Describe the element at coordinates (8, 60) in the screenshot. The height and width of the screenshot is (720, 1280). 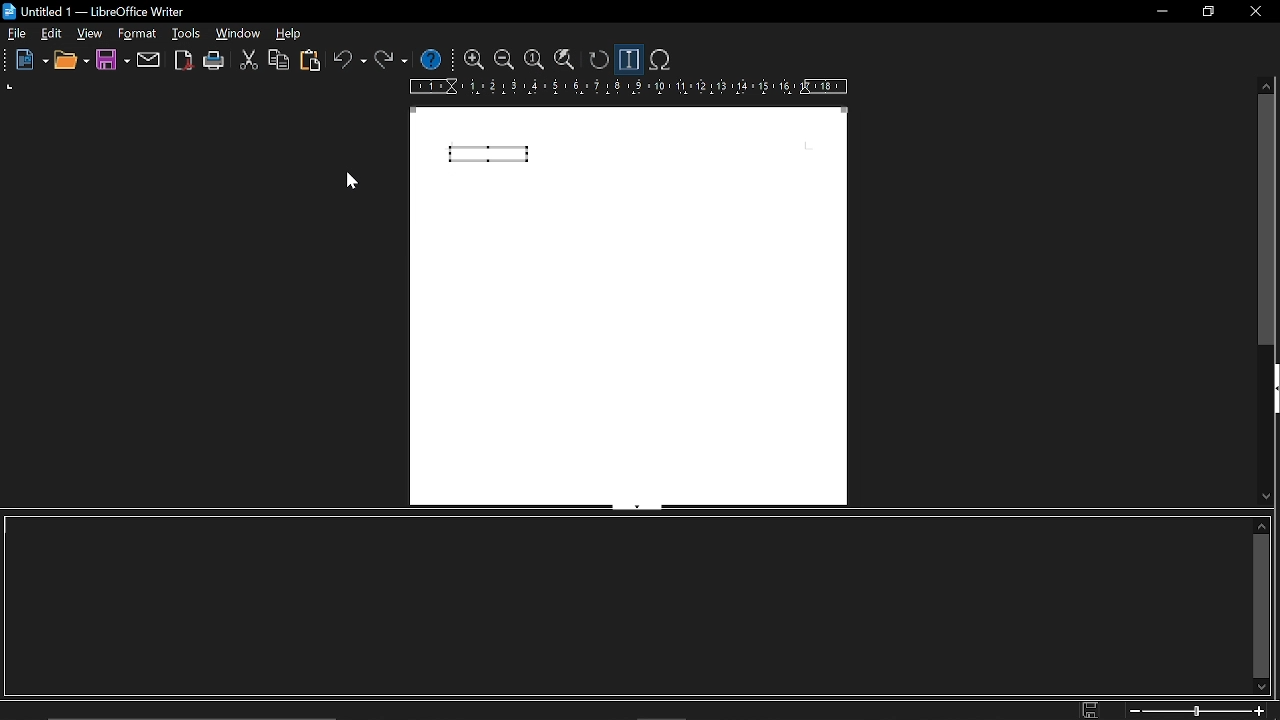
I see `` at that location.